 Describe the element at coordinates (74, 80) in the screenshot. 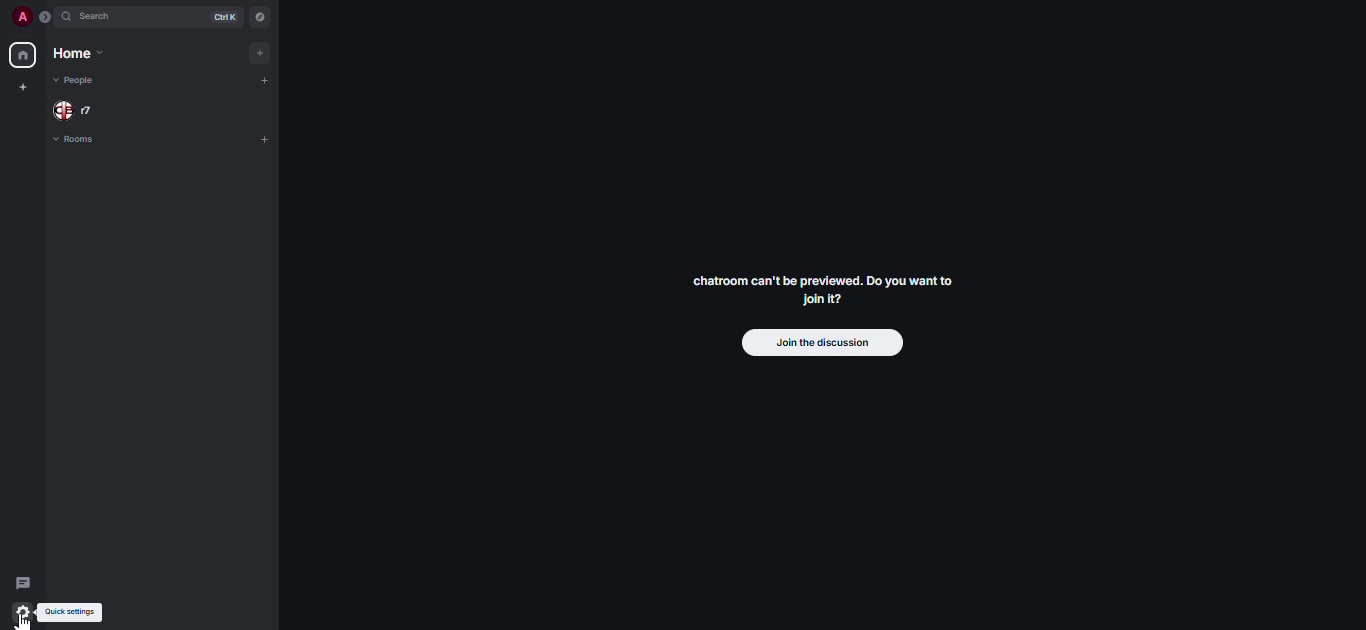

I see `people` at that location.